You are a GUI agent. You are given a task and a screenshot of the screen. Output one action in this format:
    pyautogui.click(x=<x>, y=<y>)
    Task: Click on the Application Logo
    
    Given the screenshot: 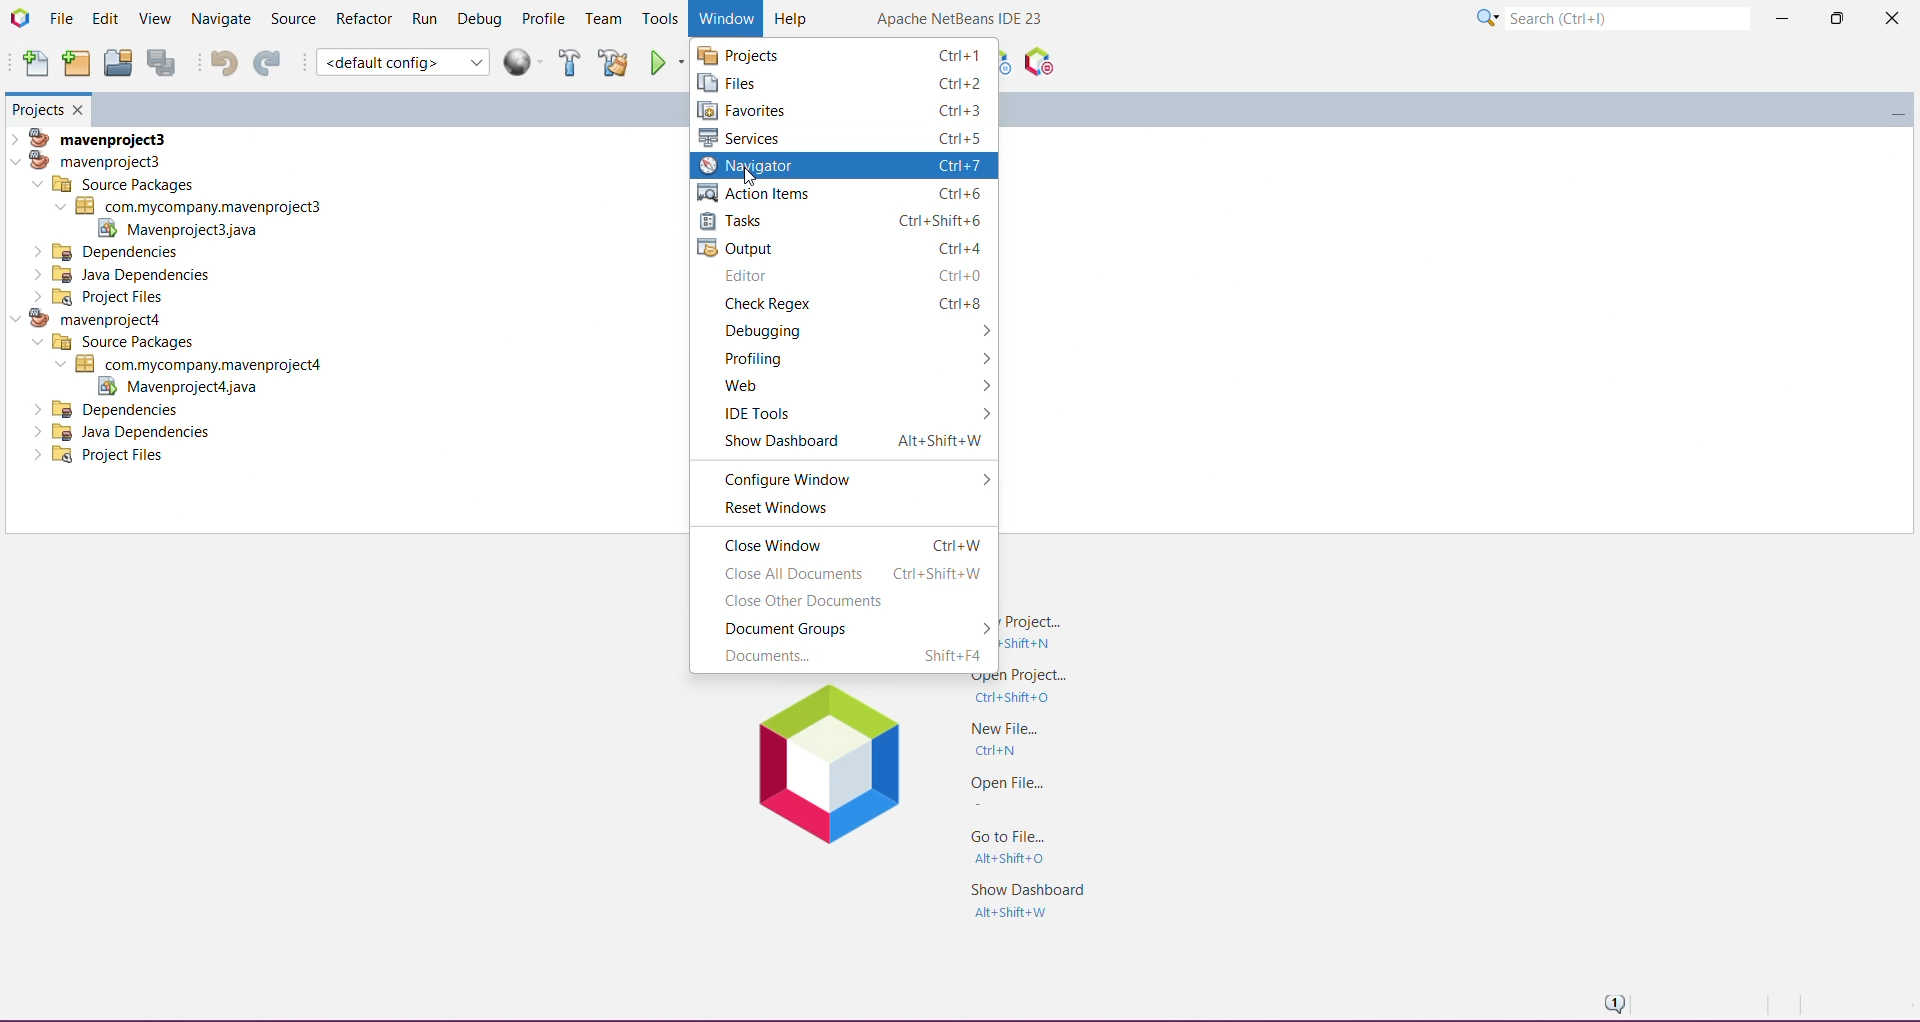 What is the action you would take?
    pyautogui.click(x=19, y=18)
    